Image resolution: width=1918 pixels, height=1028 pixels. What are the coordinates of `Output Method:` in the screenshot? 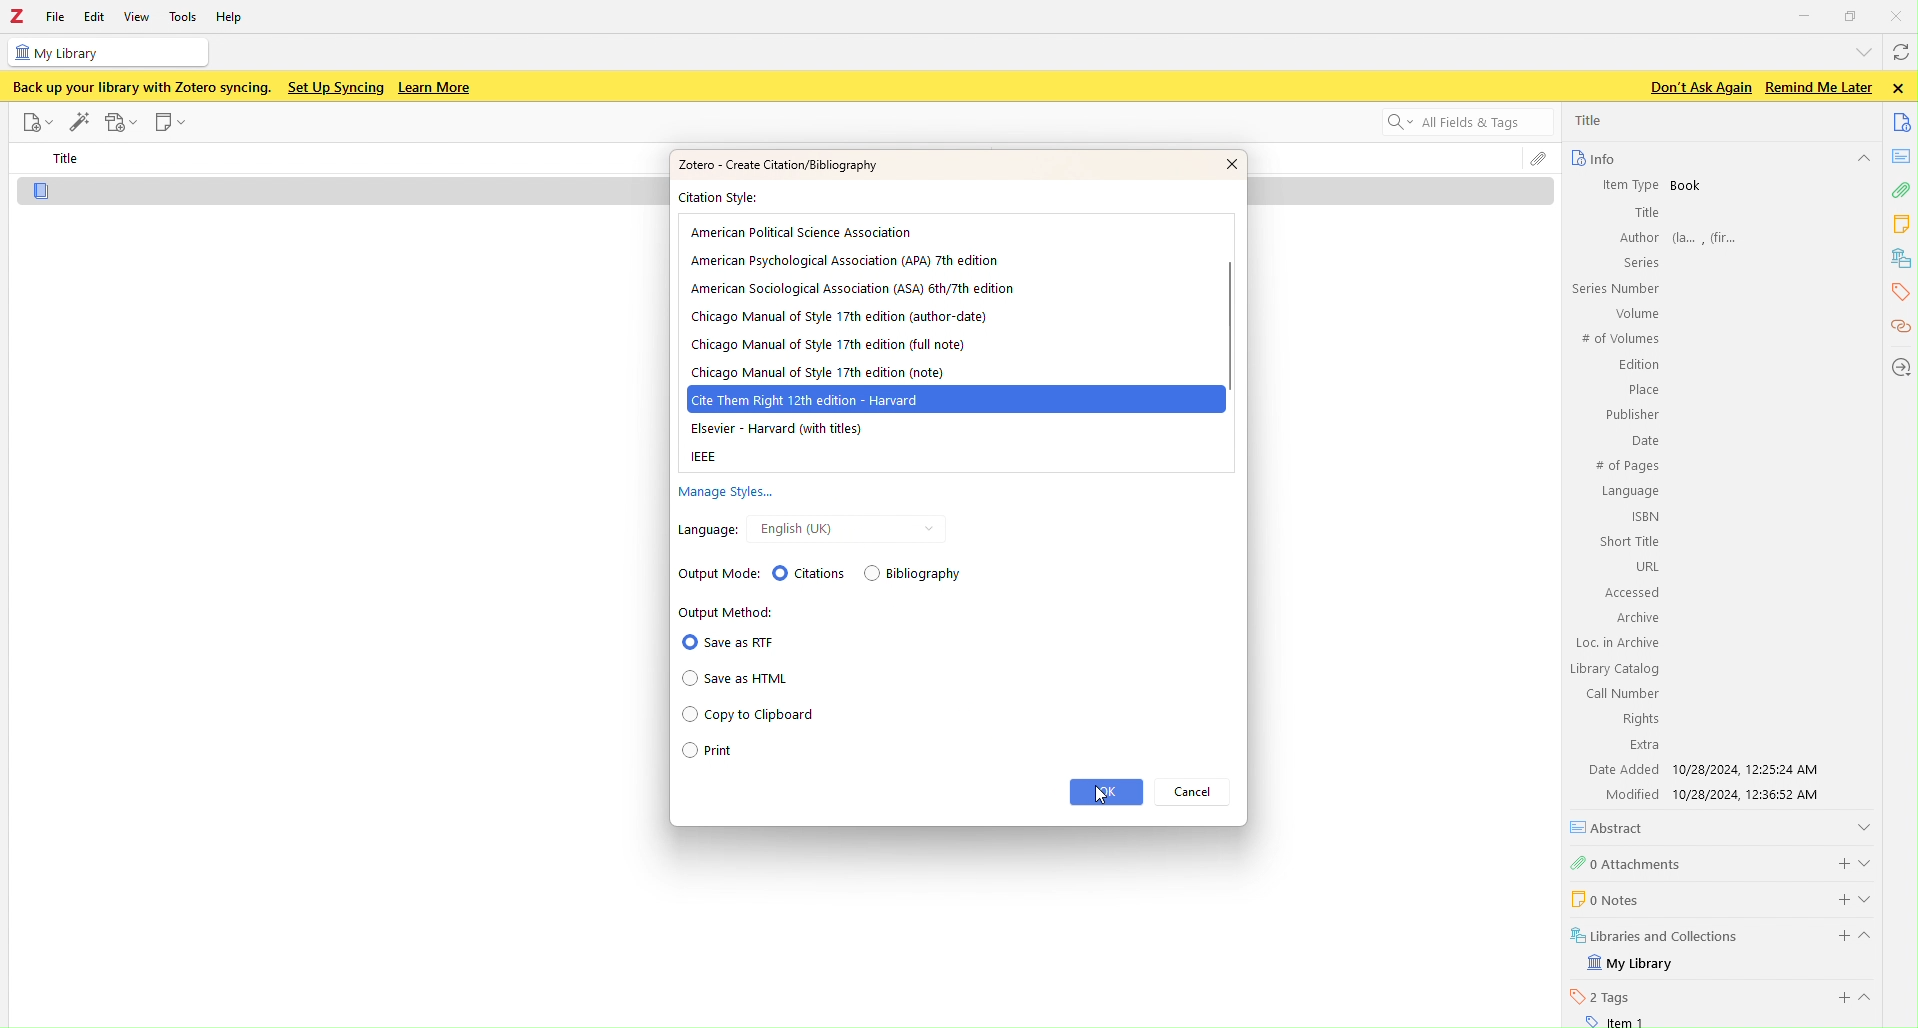 It's located at (728, 612).